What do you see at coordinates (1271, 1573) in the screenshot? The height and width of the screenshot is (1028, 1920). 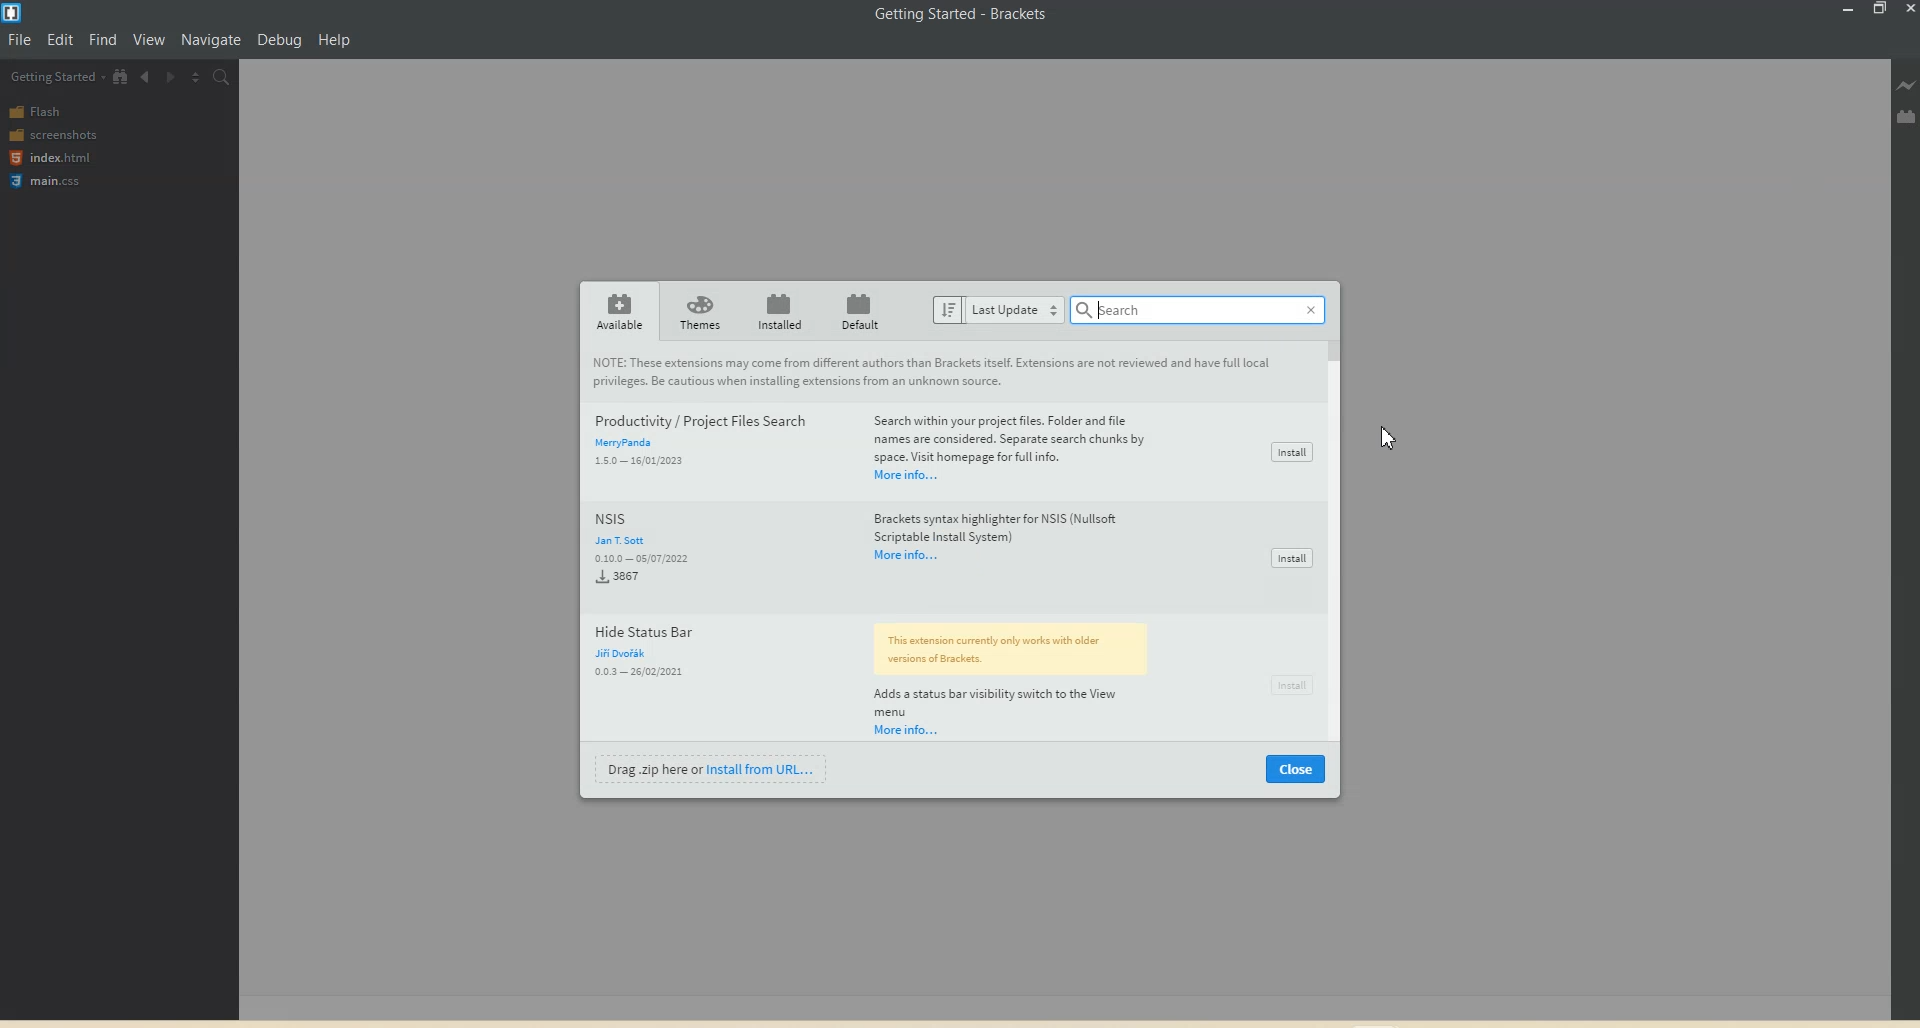 I see `Install from URL` at bounding box center [1271, 1573].